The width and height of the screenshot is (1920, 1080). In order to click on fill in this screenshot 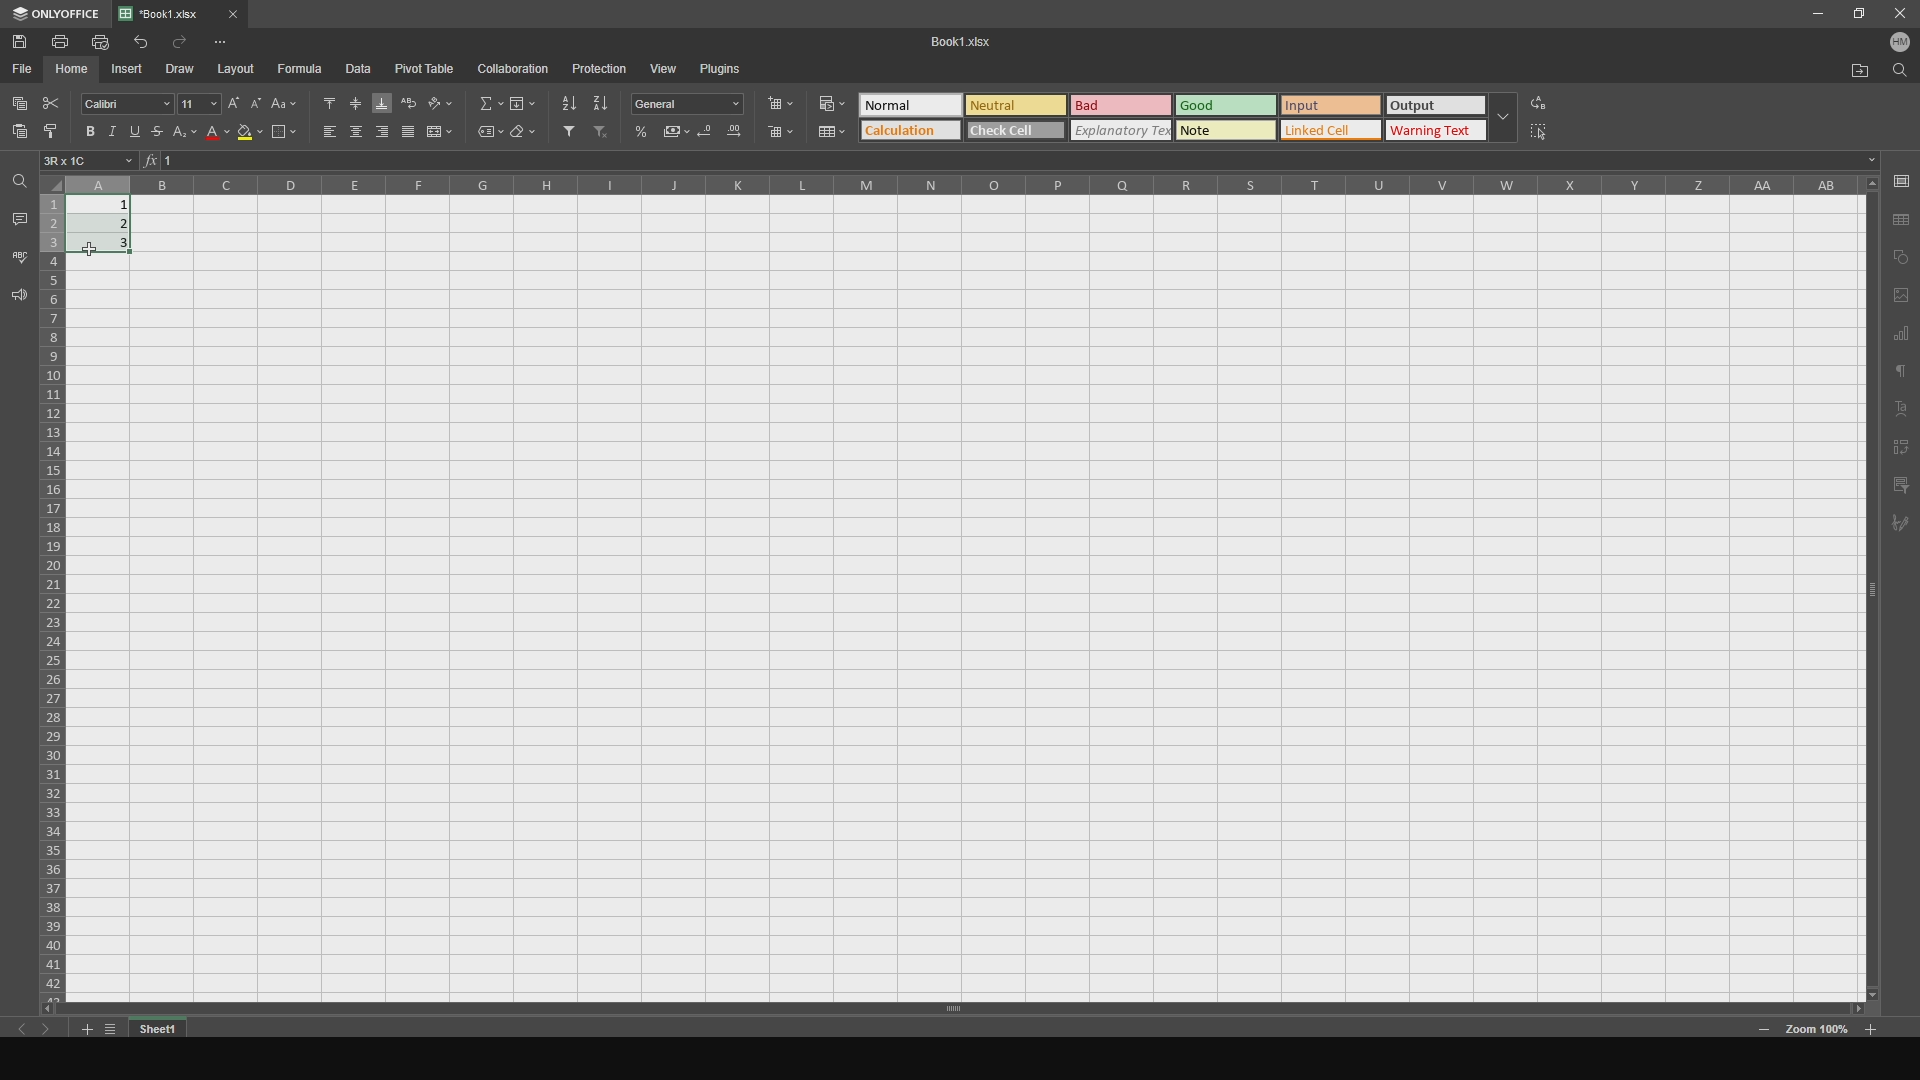, I will do `click(522, 102)`.